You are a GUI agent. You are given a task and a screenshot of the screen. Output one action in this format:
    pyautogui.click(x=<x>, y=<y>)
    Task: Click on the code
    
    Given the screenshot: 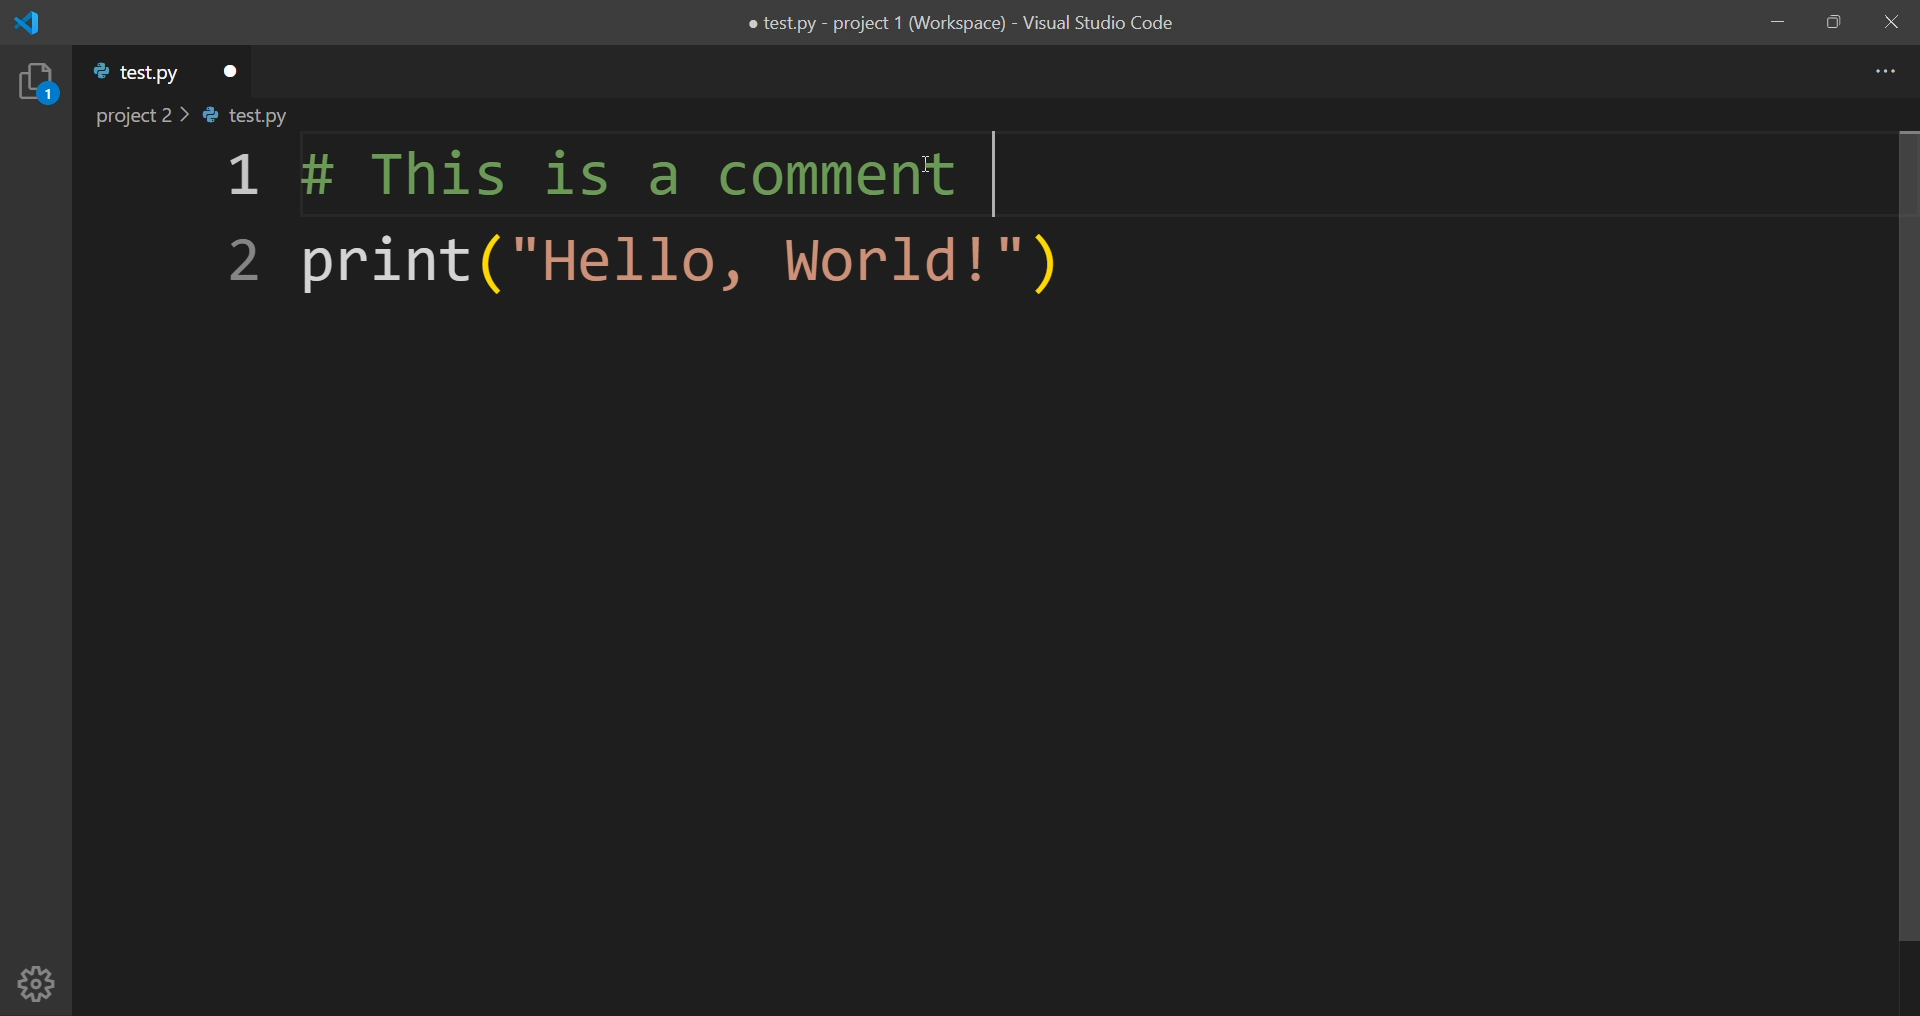 What is the action you would take?
    pyautogui.click(x=668, y=266)
    